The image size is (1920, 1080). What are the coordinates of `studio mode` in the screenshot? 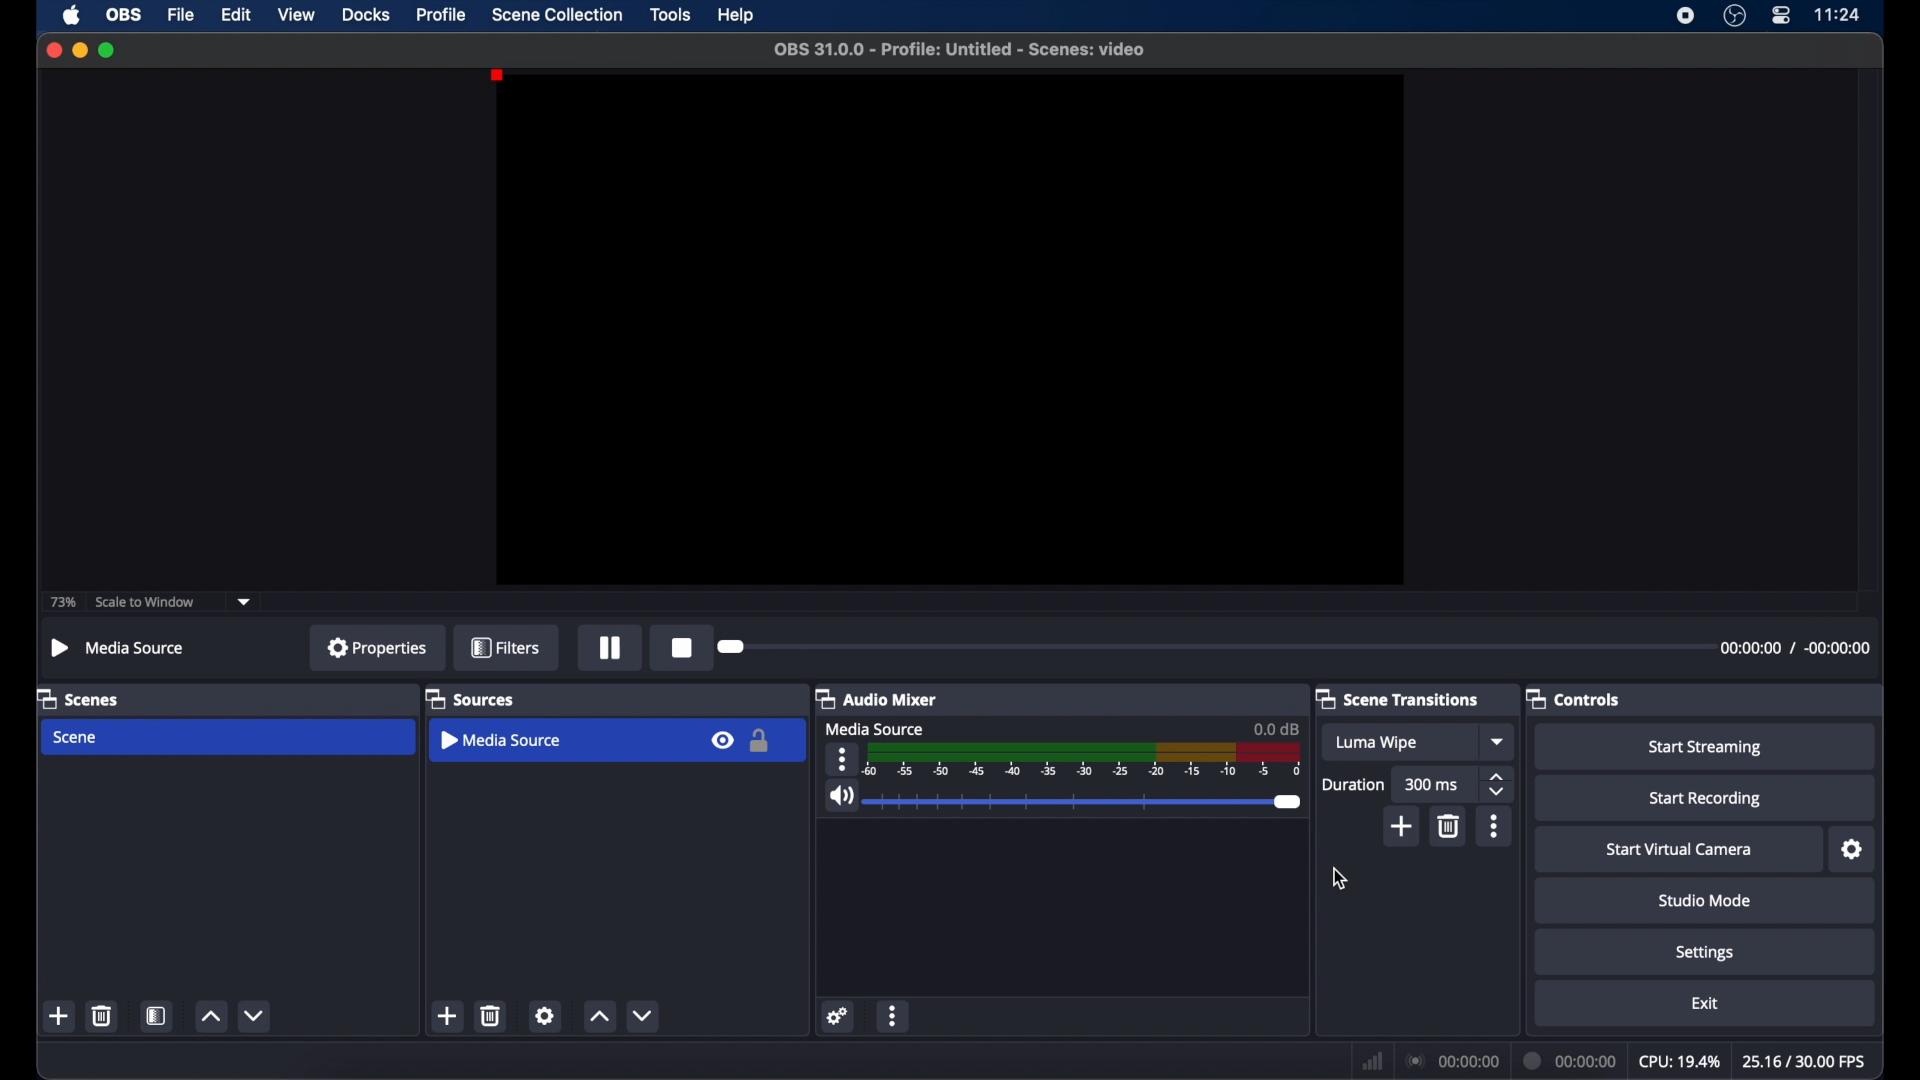 It's located at (1705, 901).